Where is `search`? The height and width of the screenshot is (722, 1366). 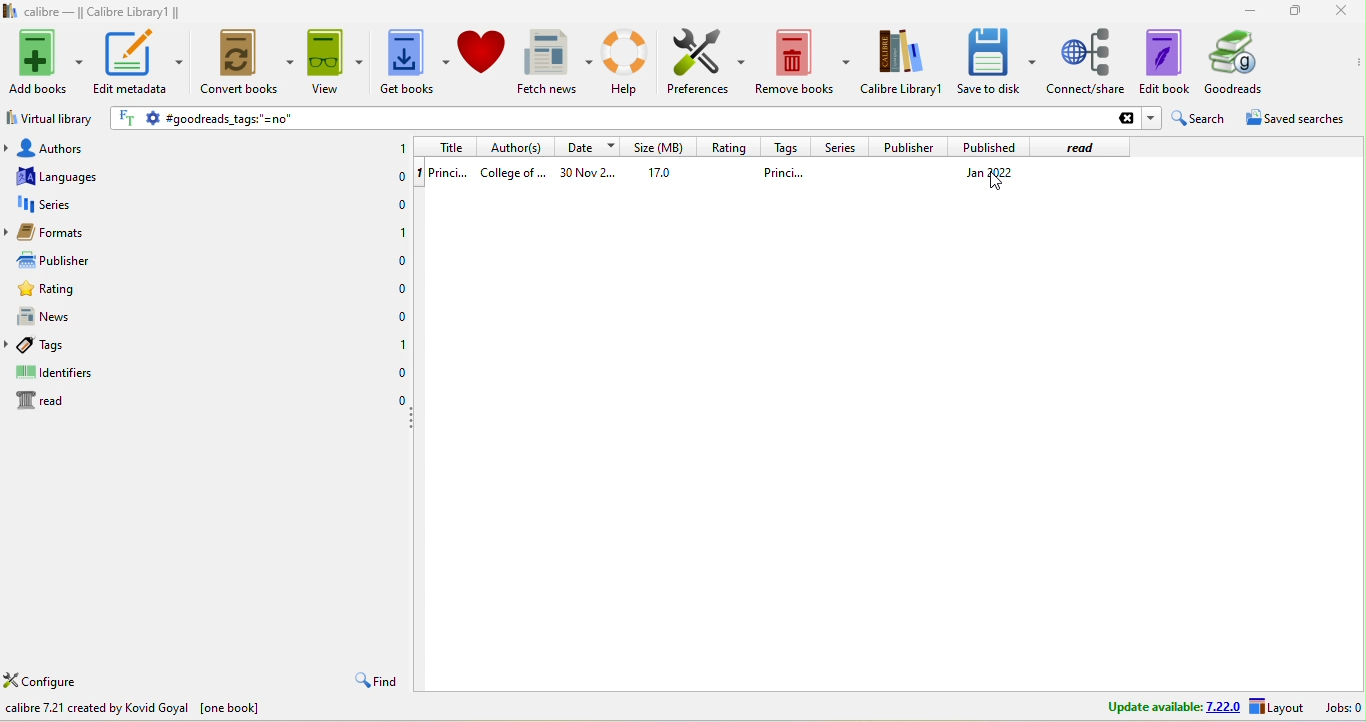
search is located at coordinates (1197, 118).